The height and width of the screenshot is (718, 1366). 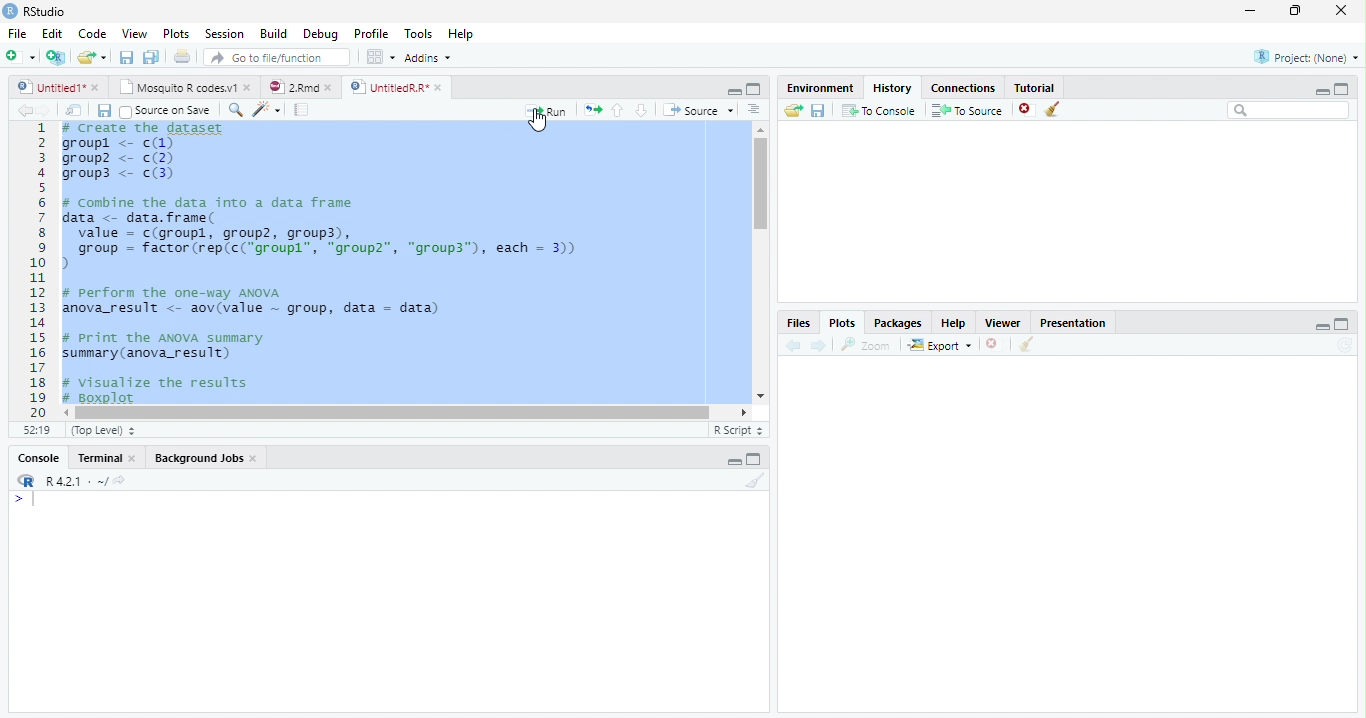 What do you see at coordinates (26, 111) in the screenshot?
I see `Back ` at bounding box center [26, 111].